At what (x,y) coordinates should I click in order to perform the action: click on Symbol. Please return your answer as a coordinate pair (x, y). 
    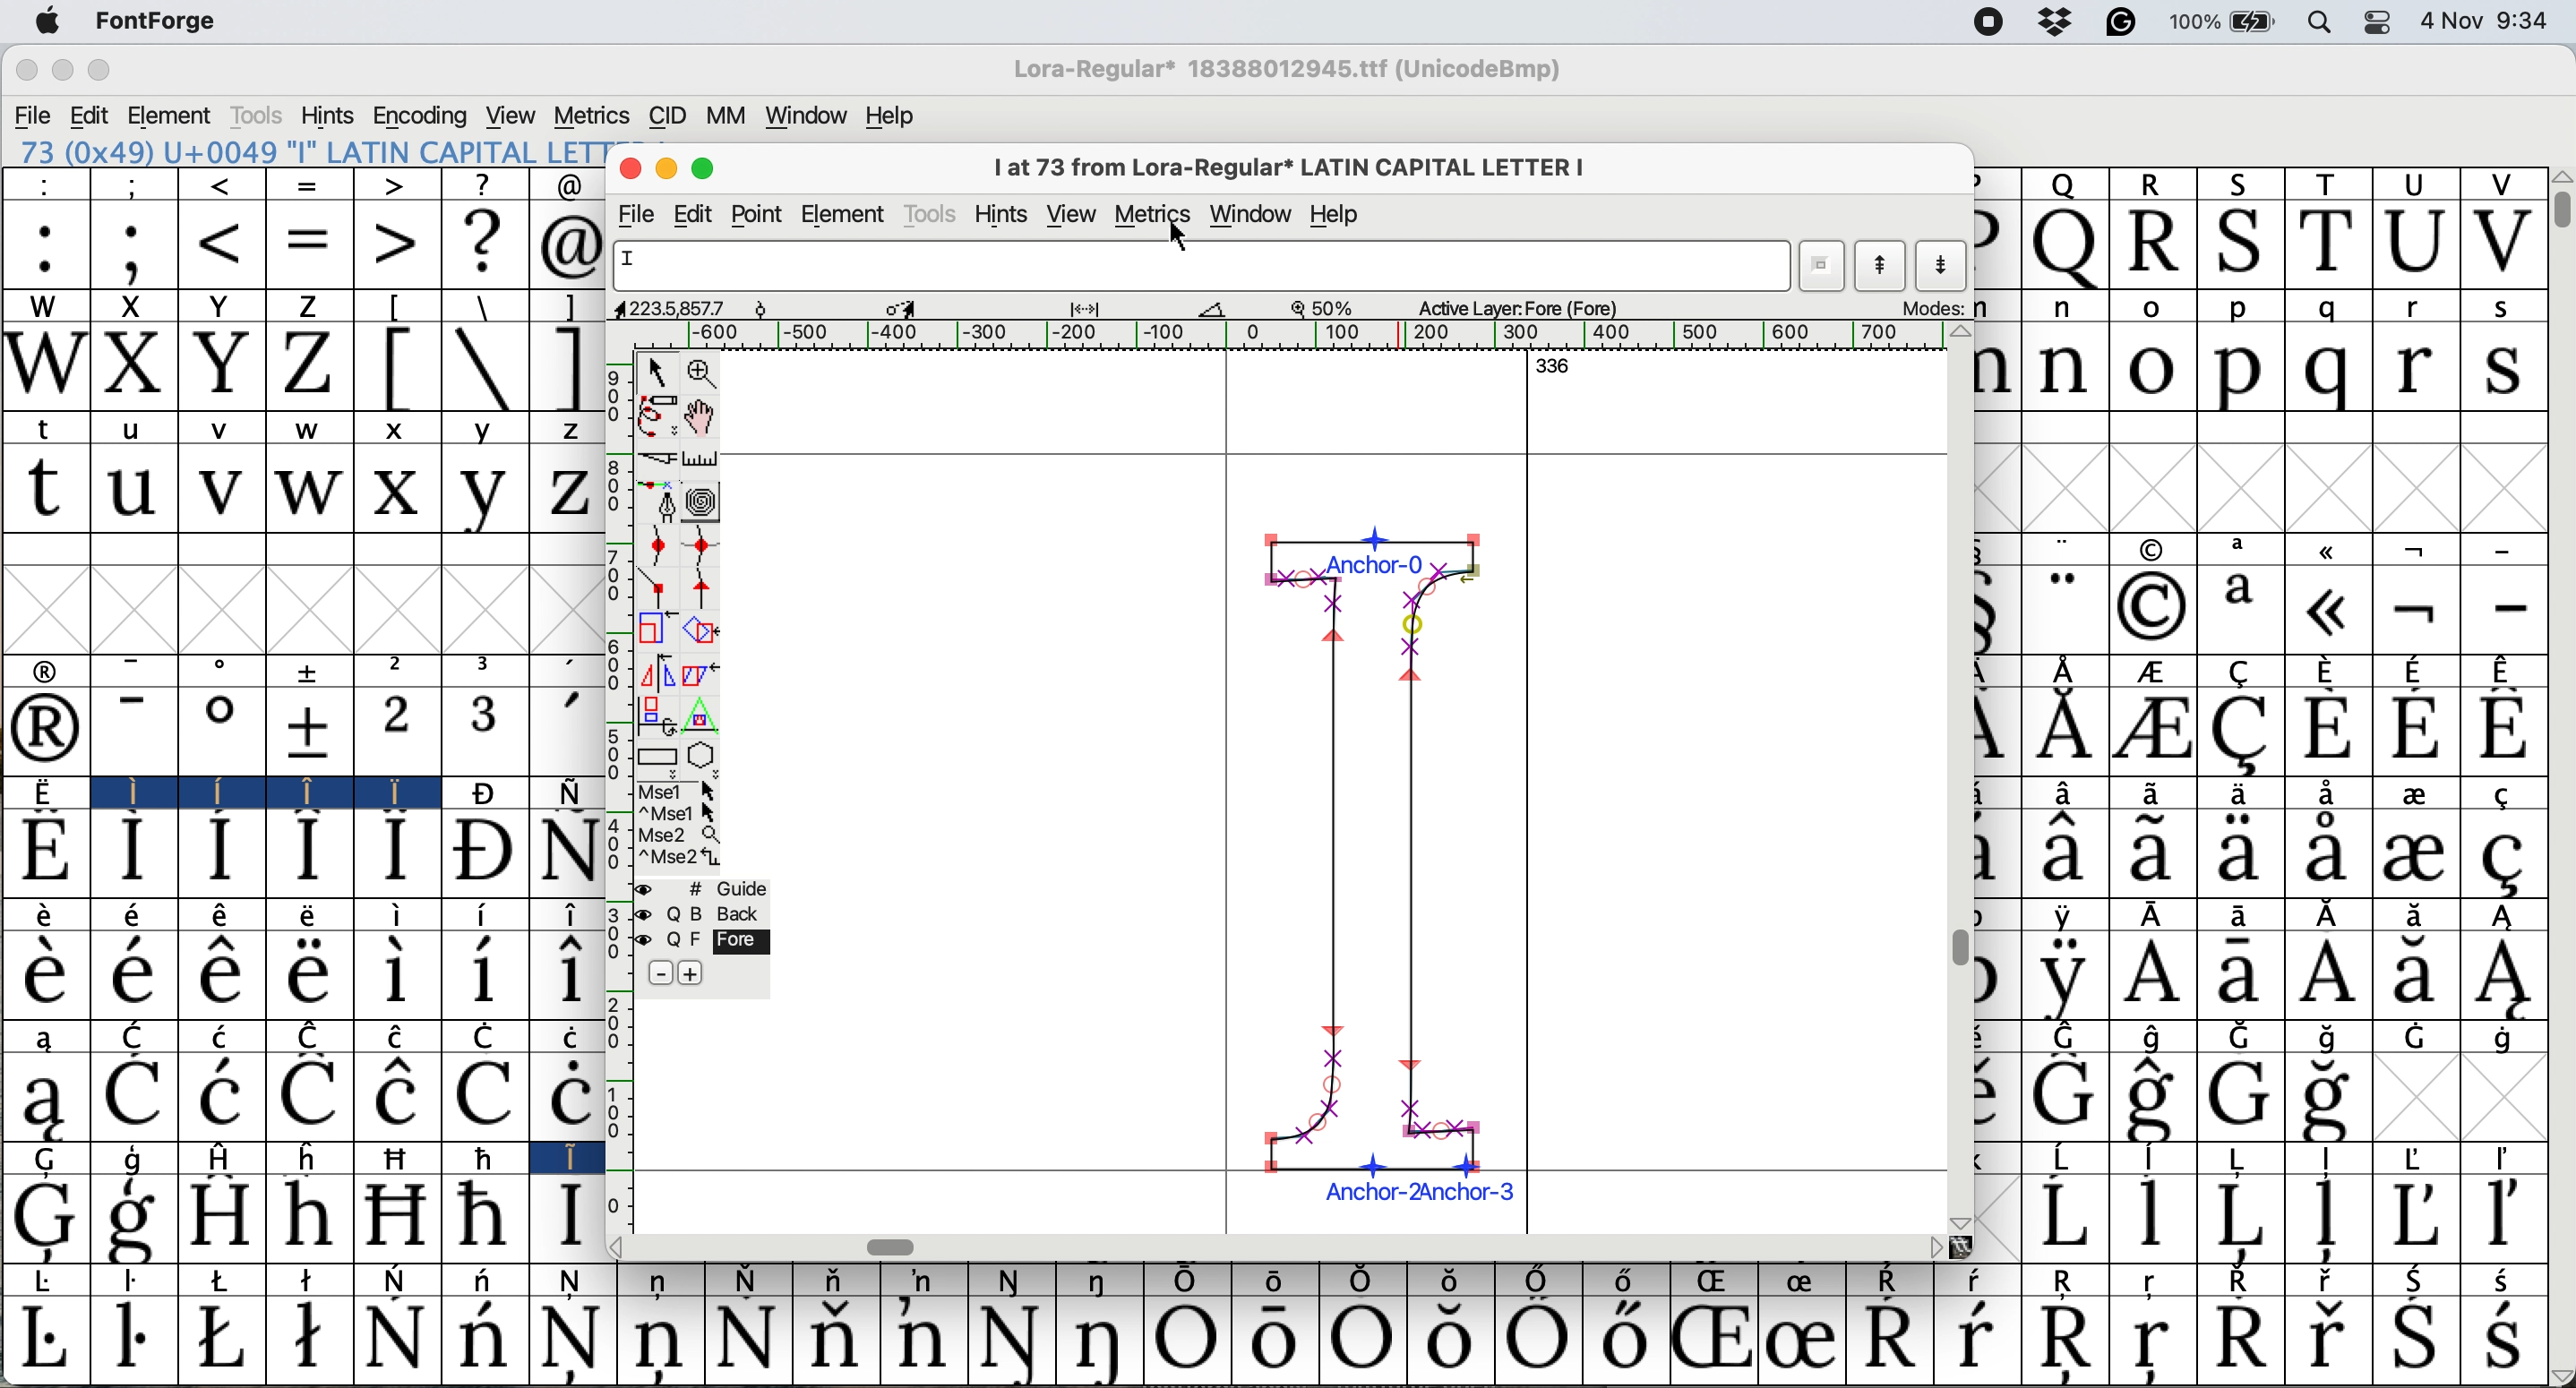
    Looking at the image, I should click on (1631, 1281).